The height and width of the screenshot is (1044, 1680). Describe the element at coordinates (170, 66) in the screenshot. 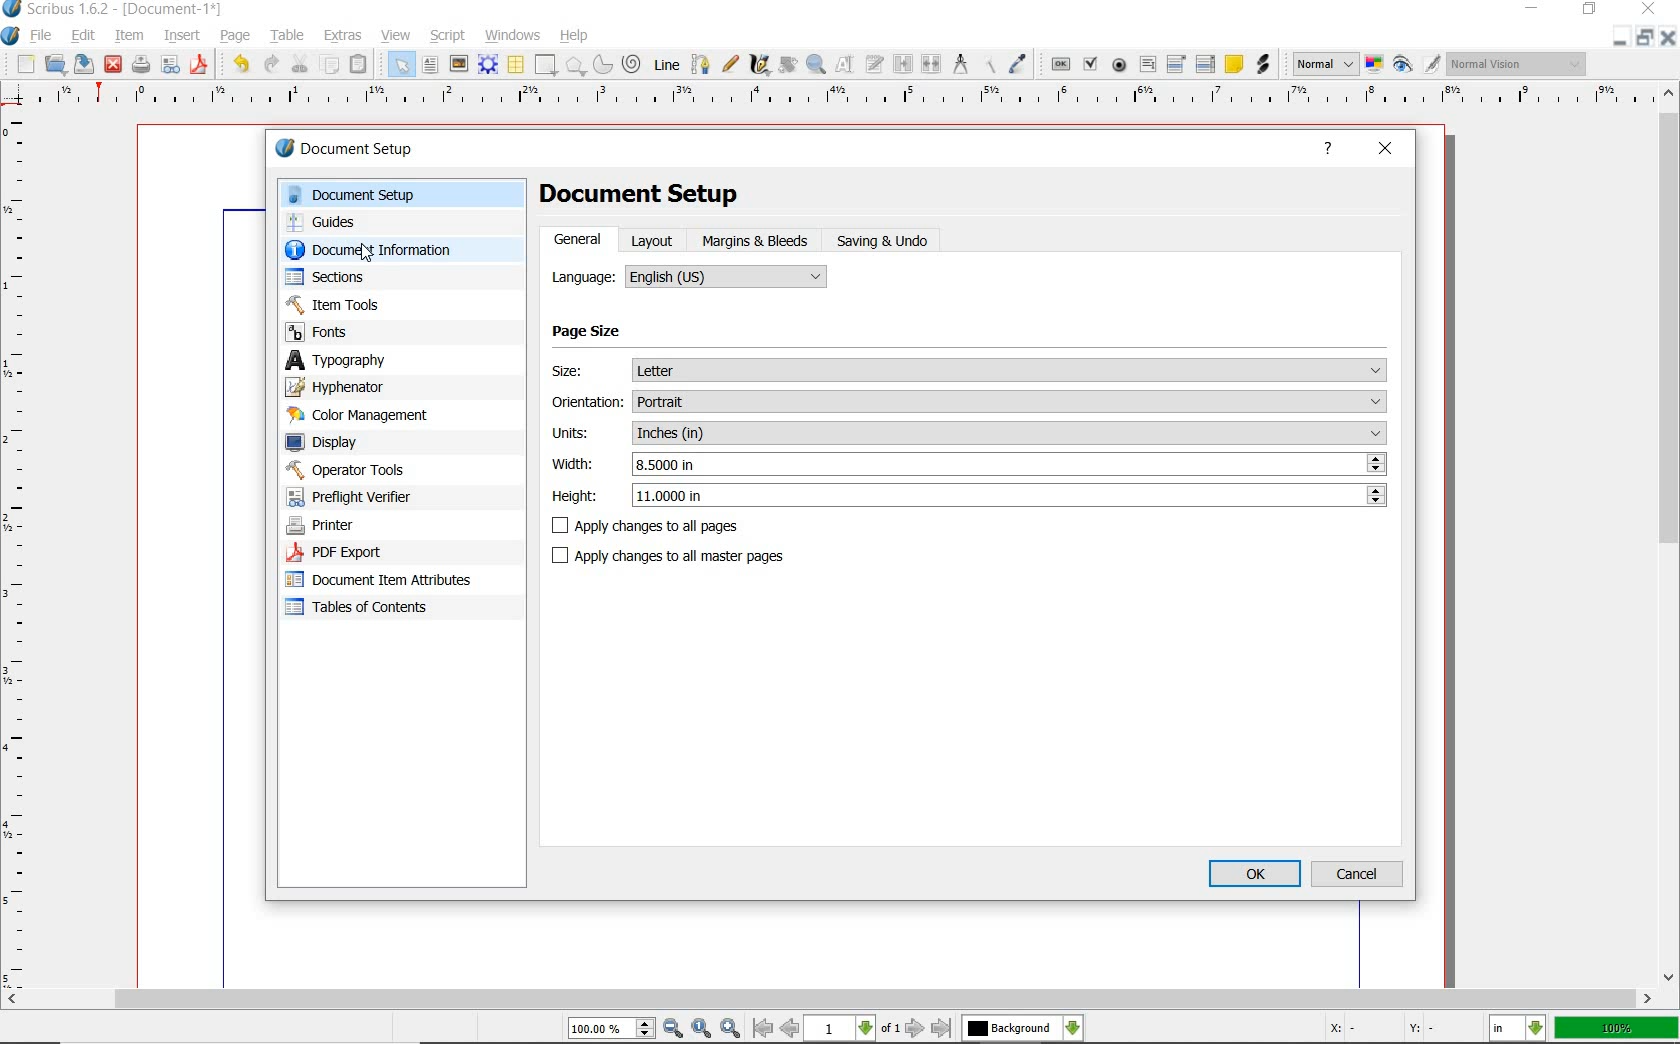

I see `preflight verifier` at that location.